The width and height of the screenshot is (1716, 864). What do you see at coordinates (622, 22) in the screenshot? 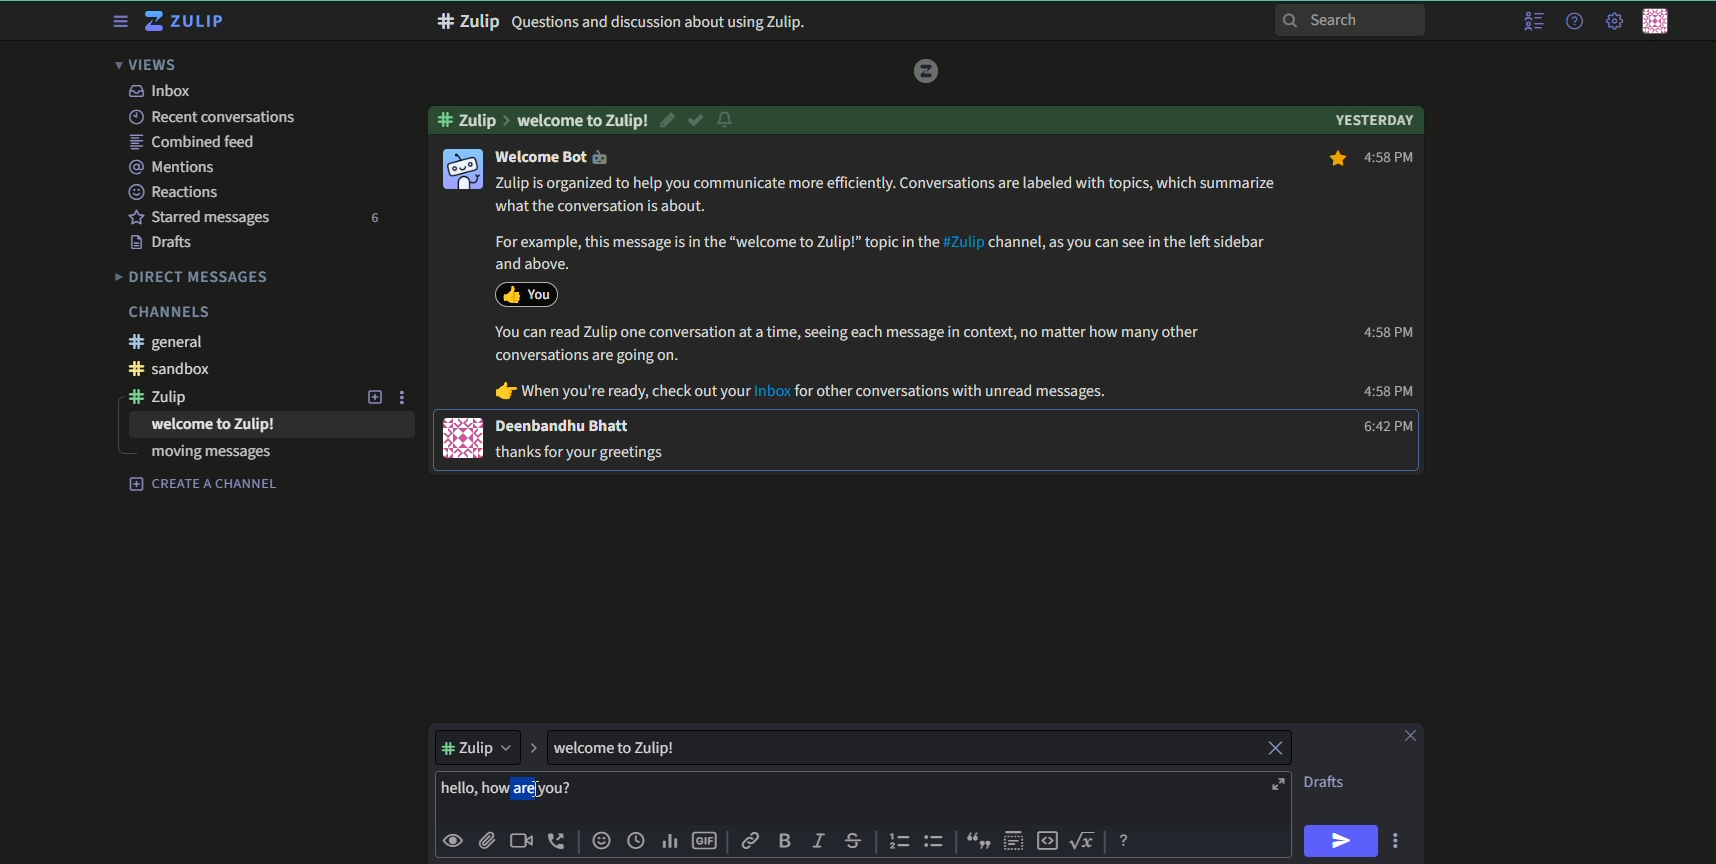
I see `# Zulip Questions and discussion about using Zulip.` at bounding box center [622, 22].